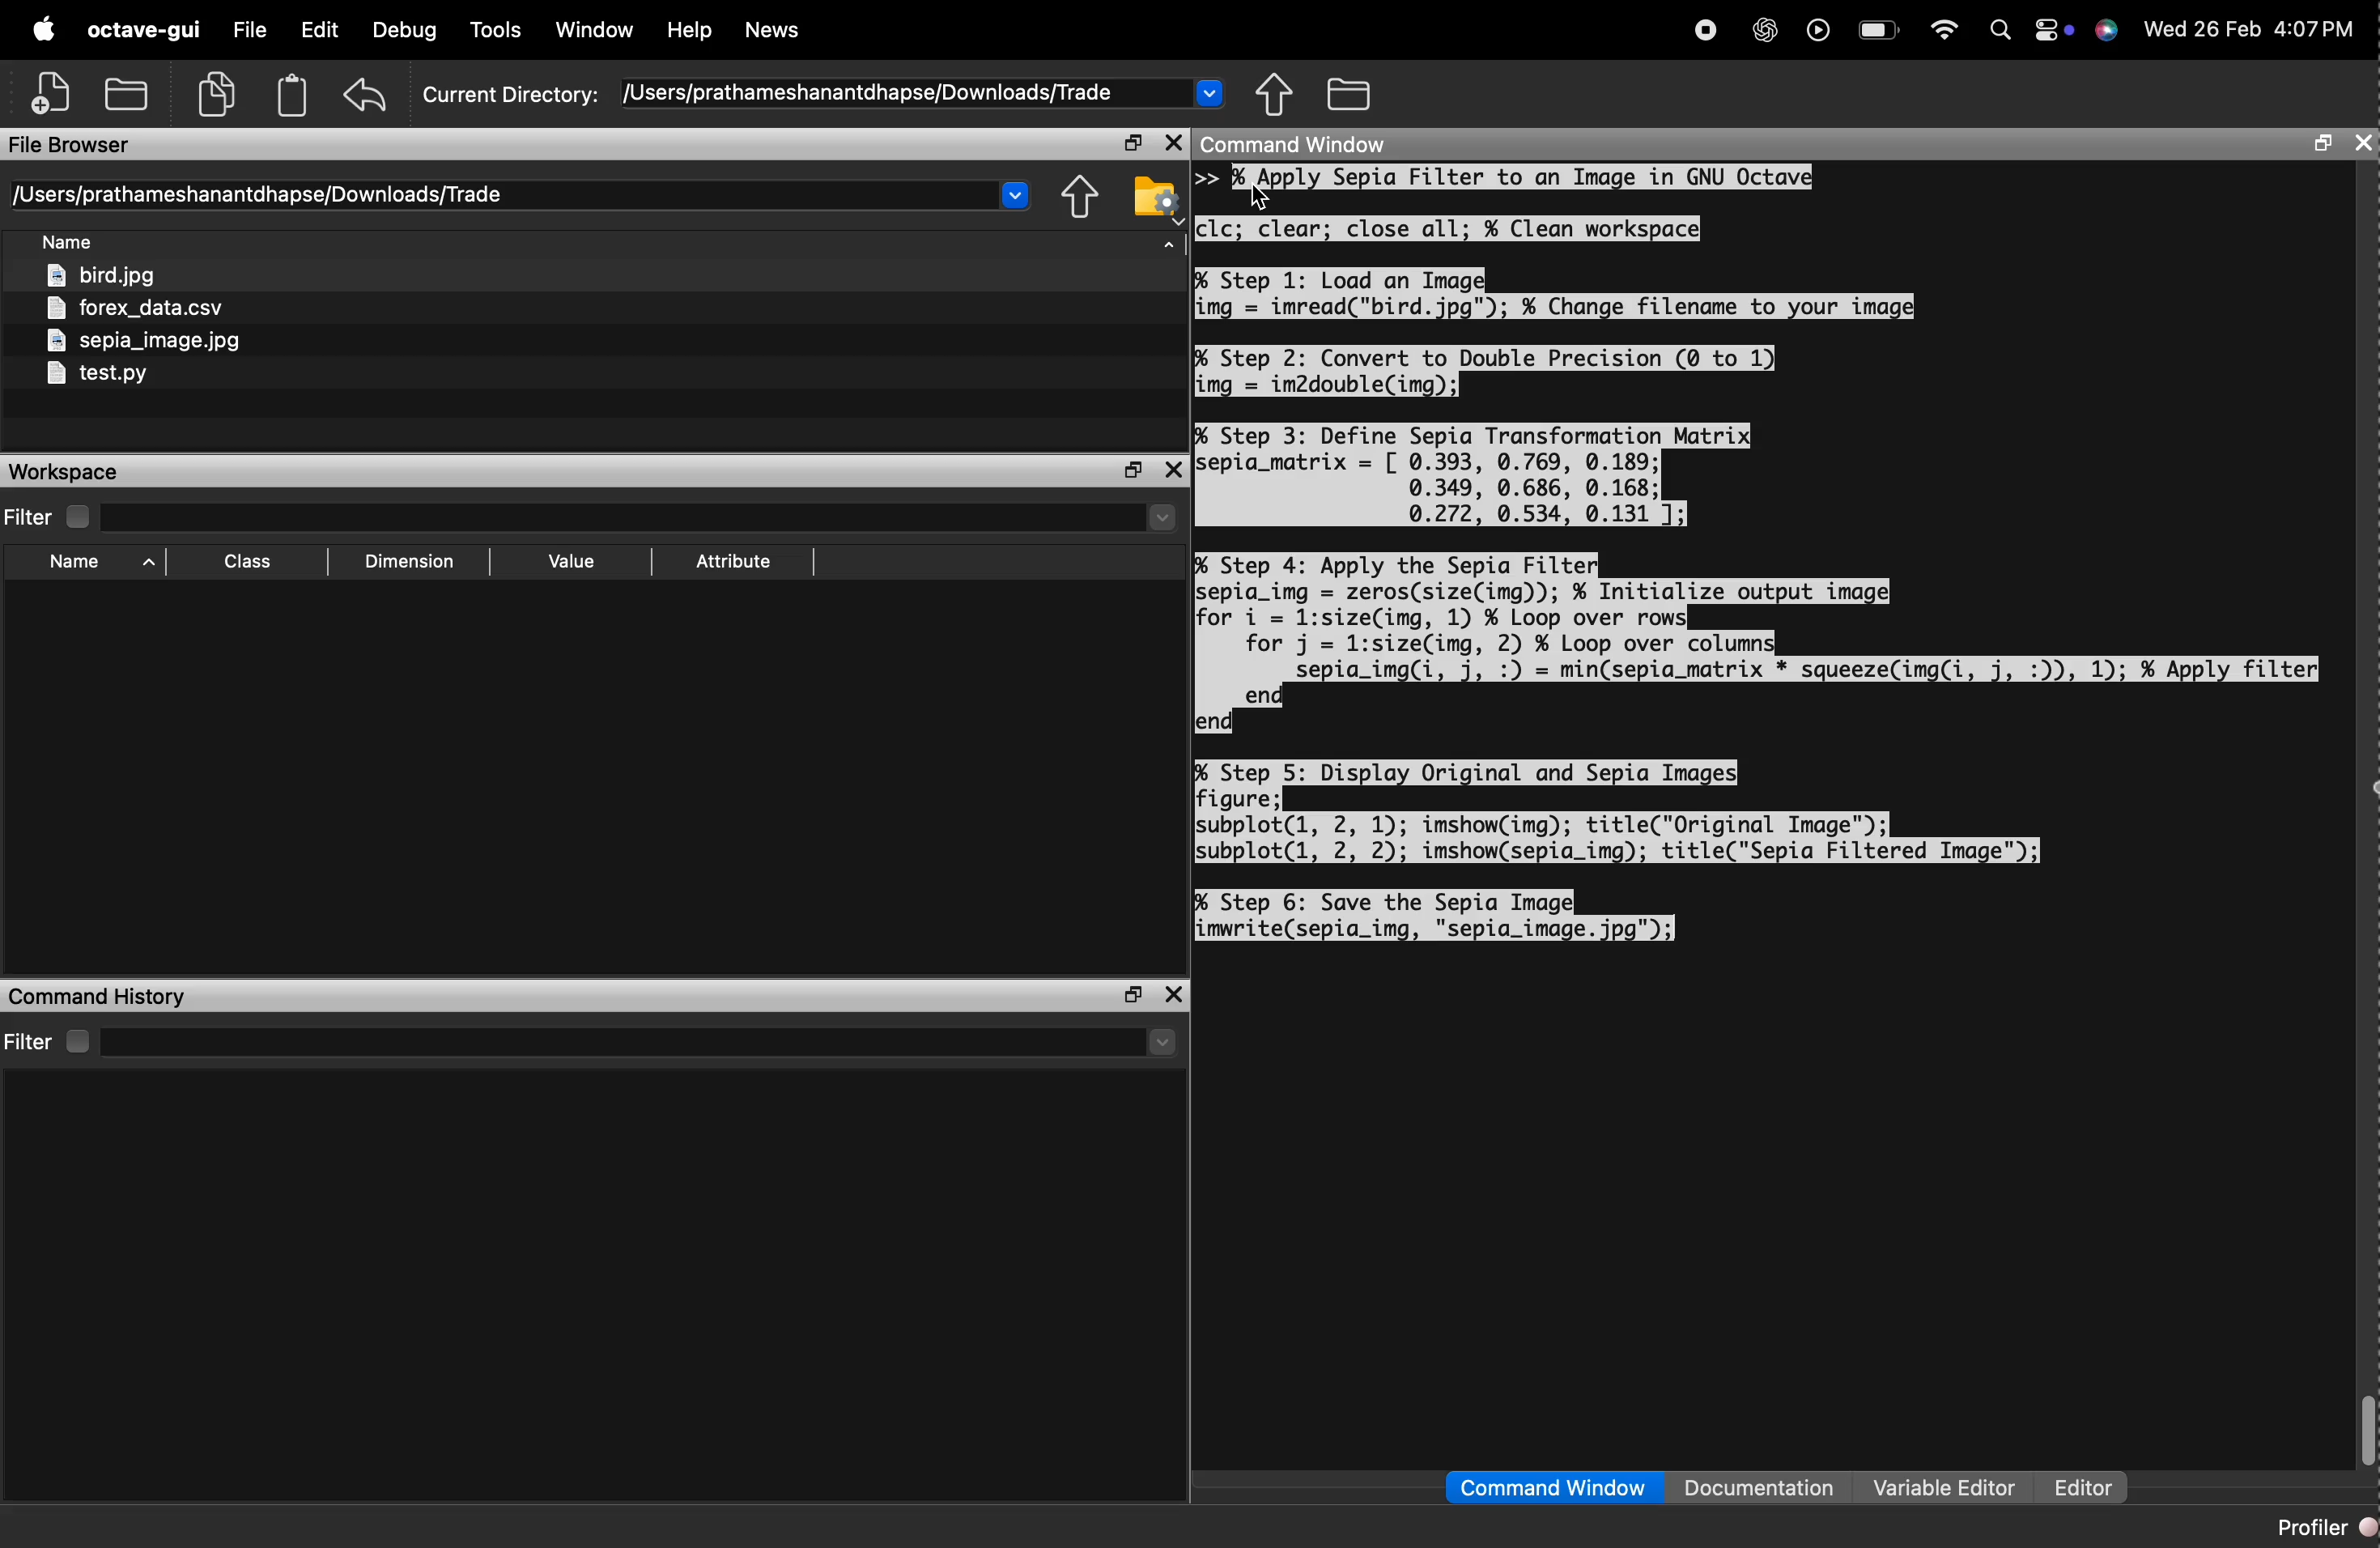 The height and width of the screenshot is (1548, 2380). Describe the element at coordinates (72, 146) in the screenshot. I see `File Browser` at that location.